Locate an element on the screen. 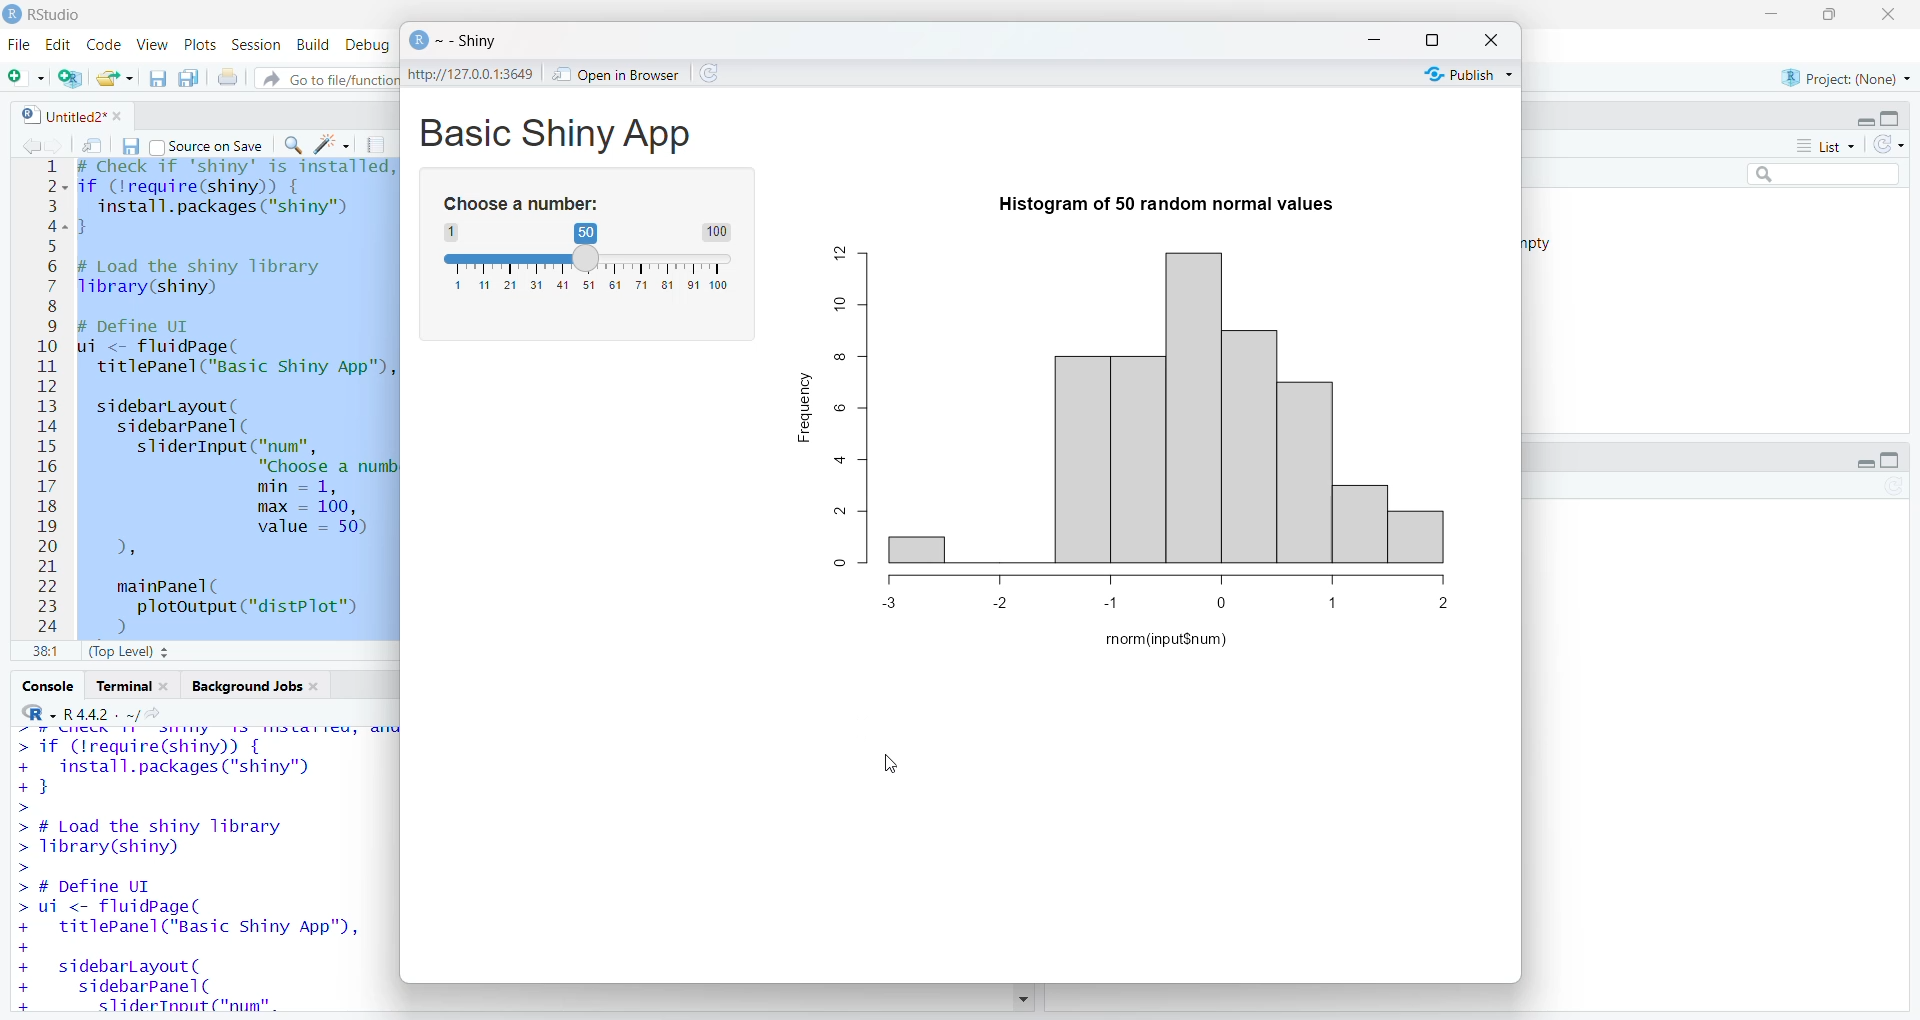 The height and width of the screenshot is (1020, 1920). line numbering is located at coordinates (51, 399).